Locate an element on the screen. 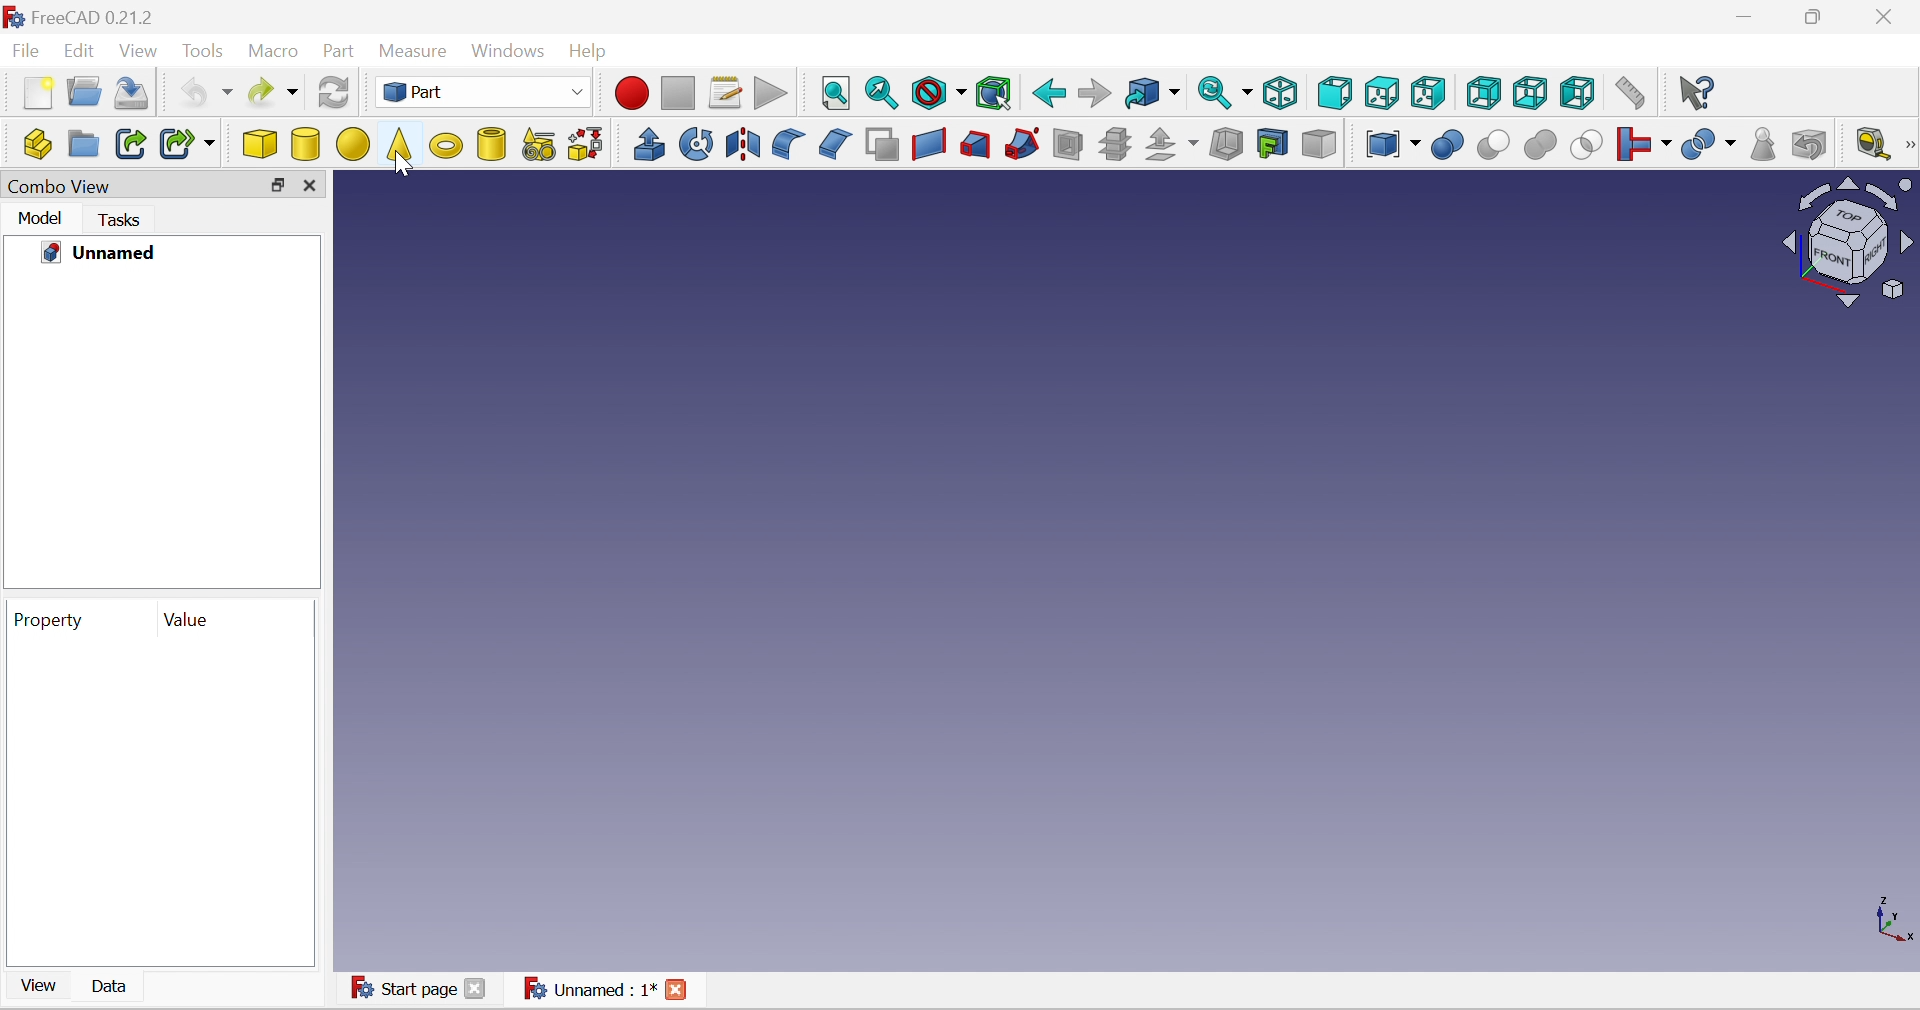 Image resolution: width=1920 pixels, height=1010 pixels. Part is located at coordinates (343, 50).